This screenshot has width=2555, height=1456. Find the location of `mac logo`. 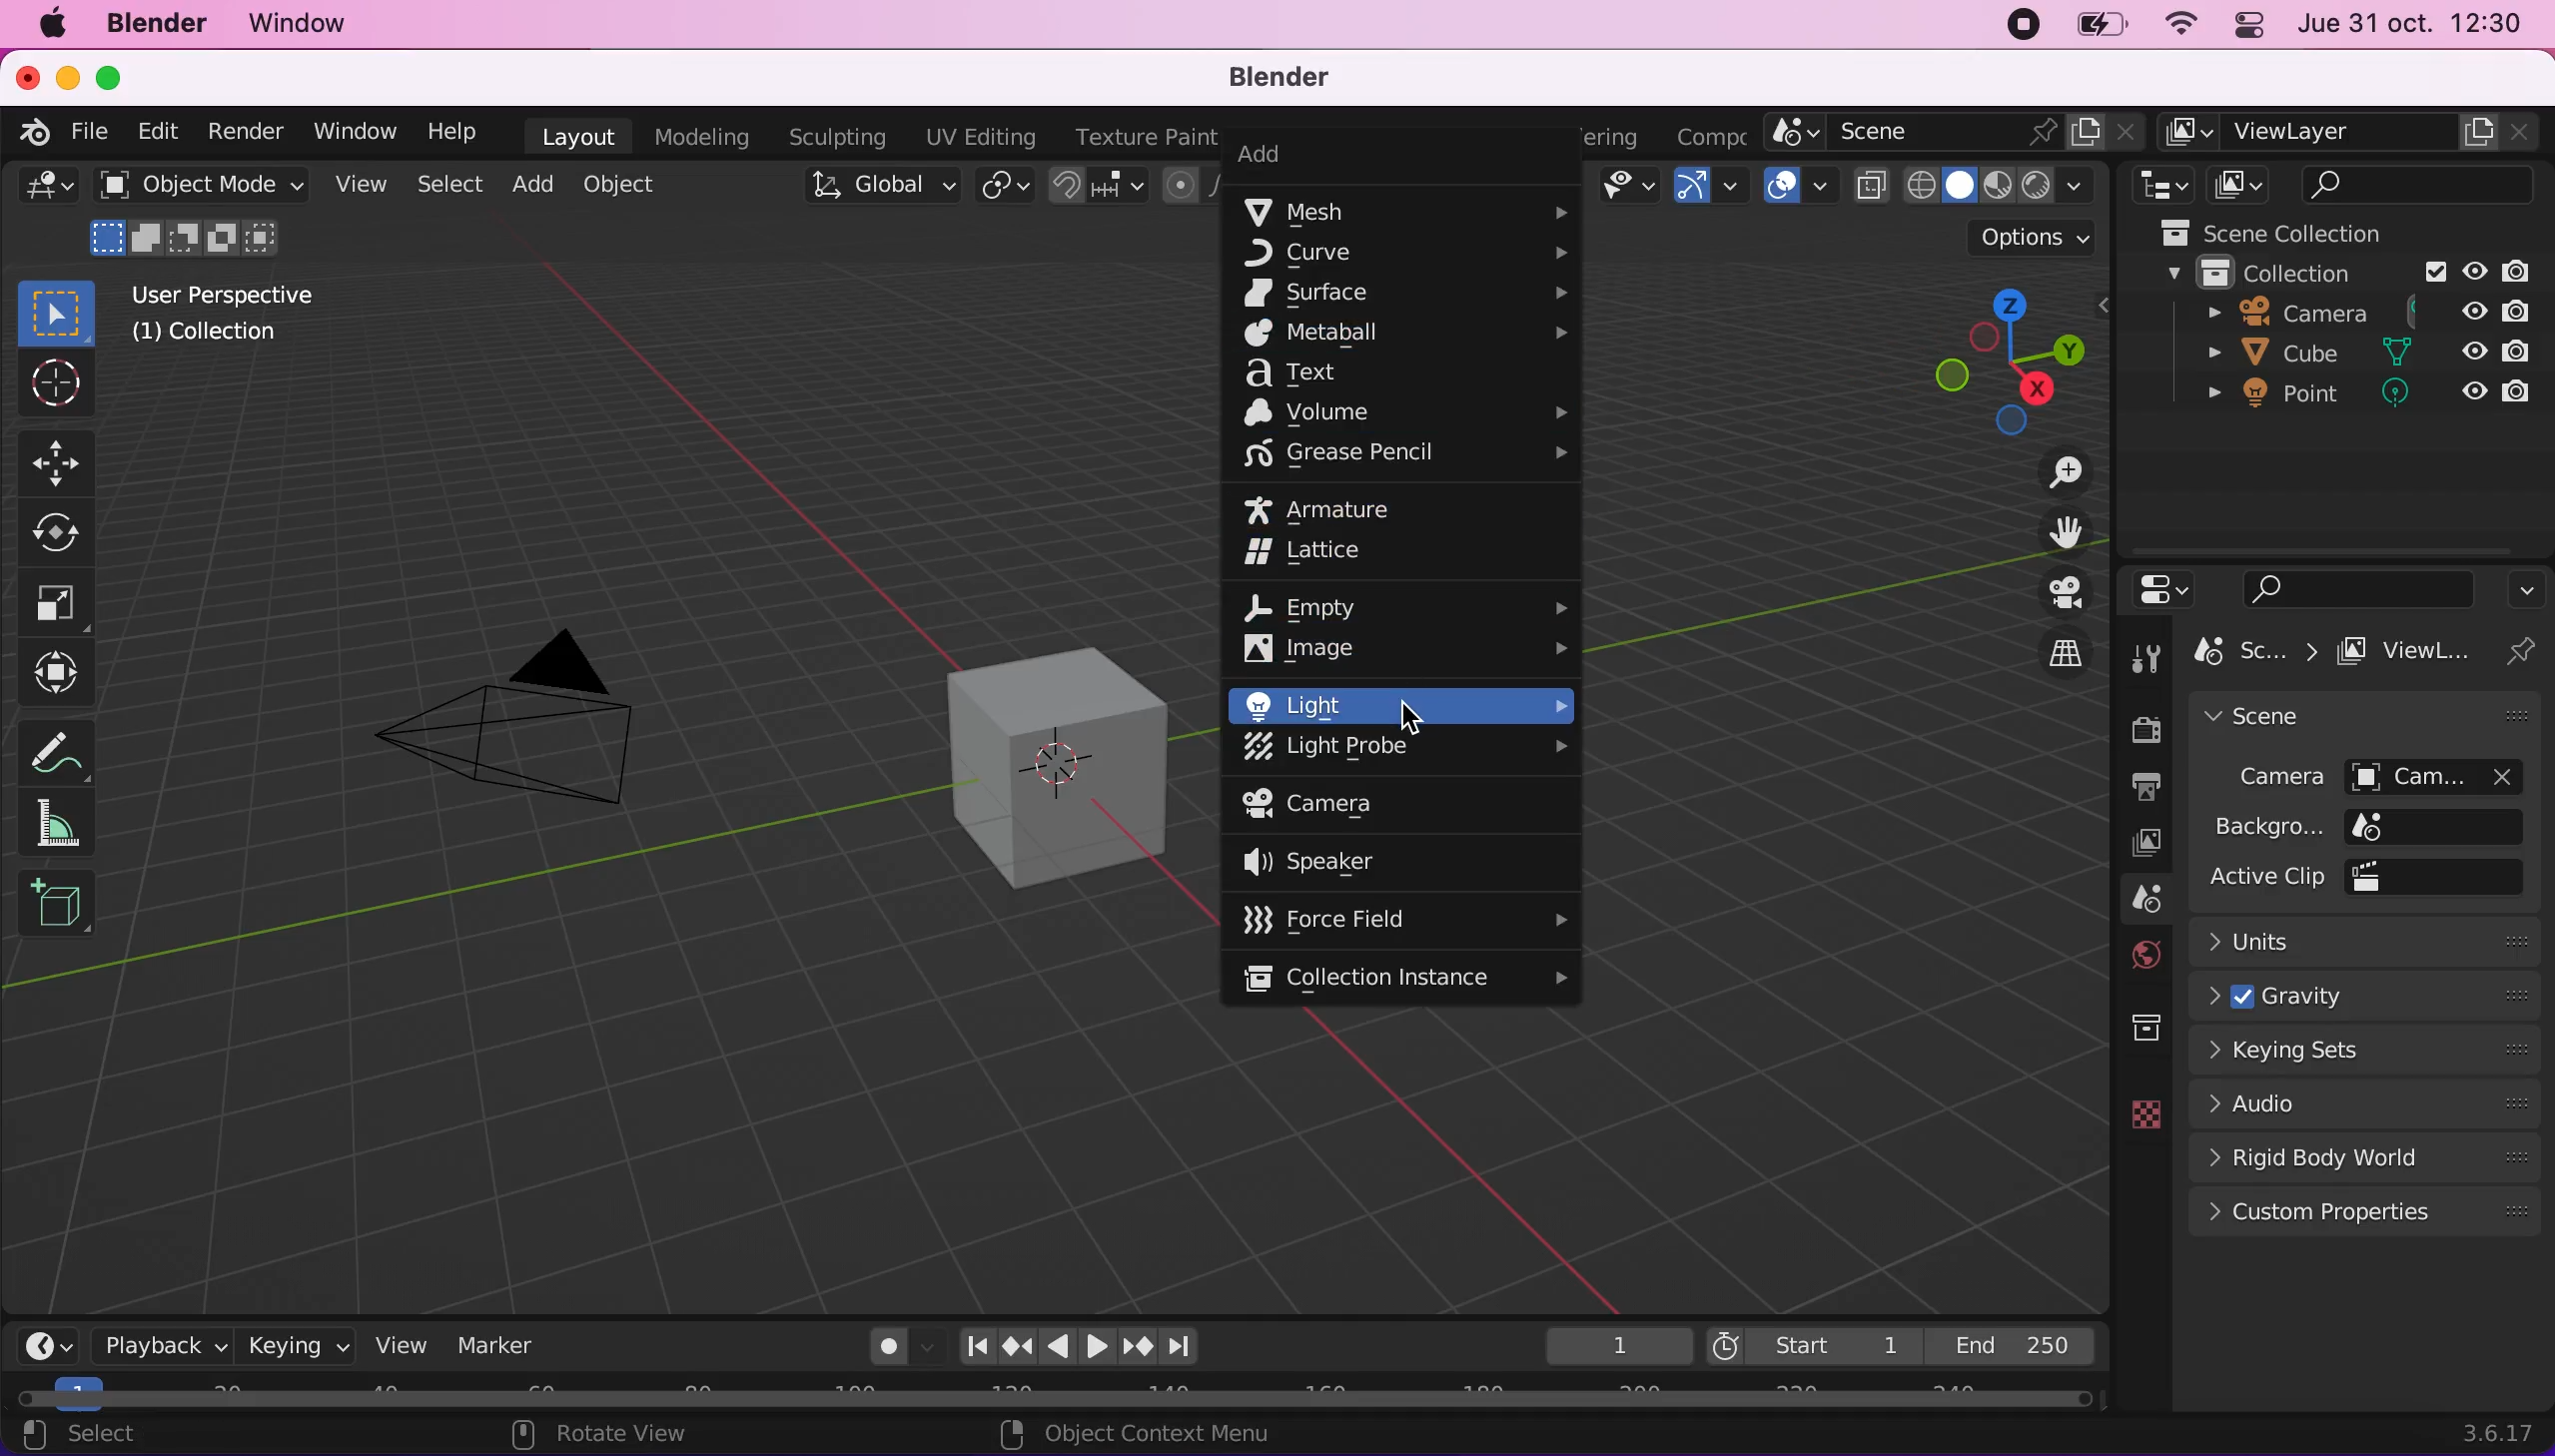

mac logo is located at coordinates (57, 26).